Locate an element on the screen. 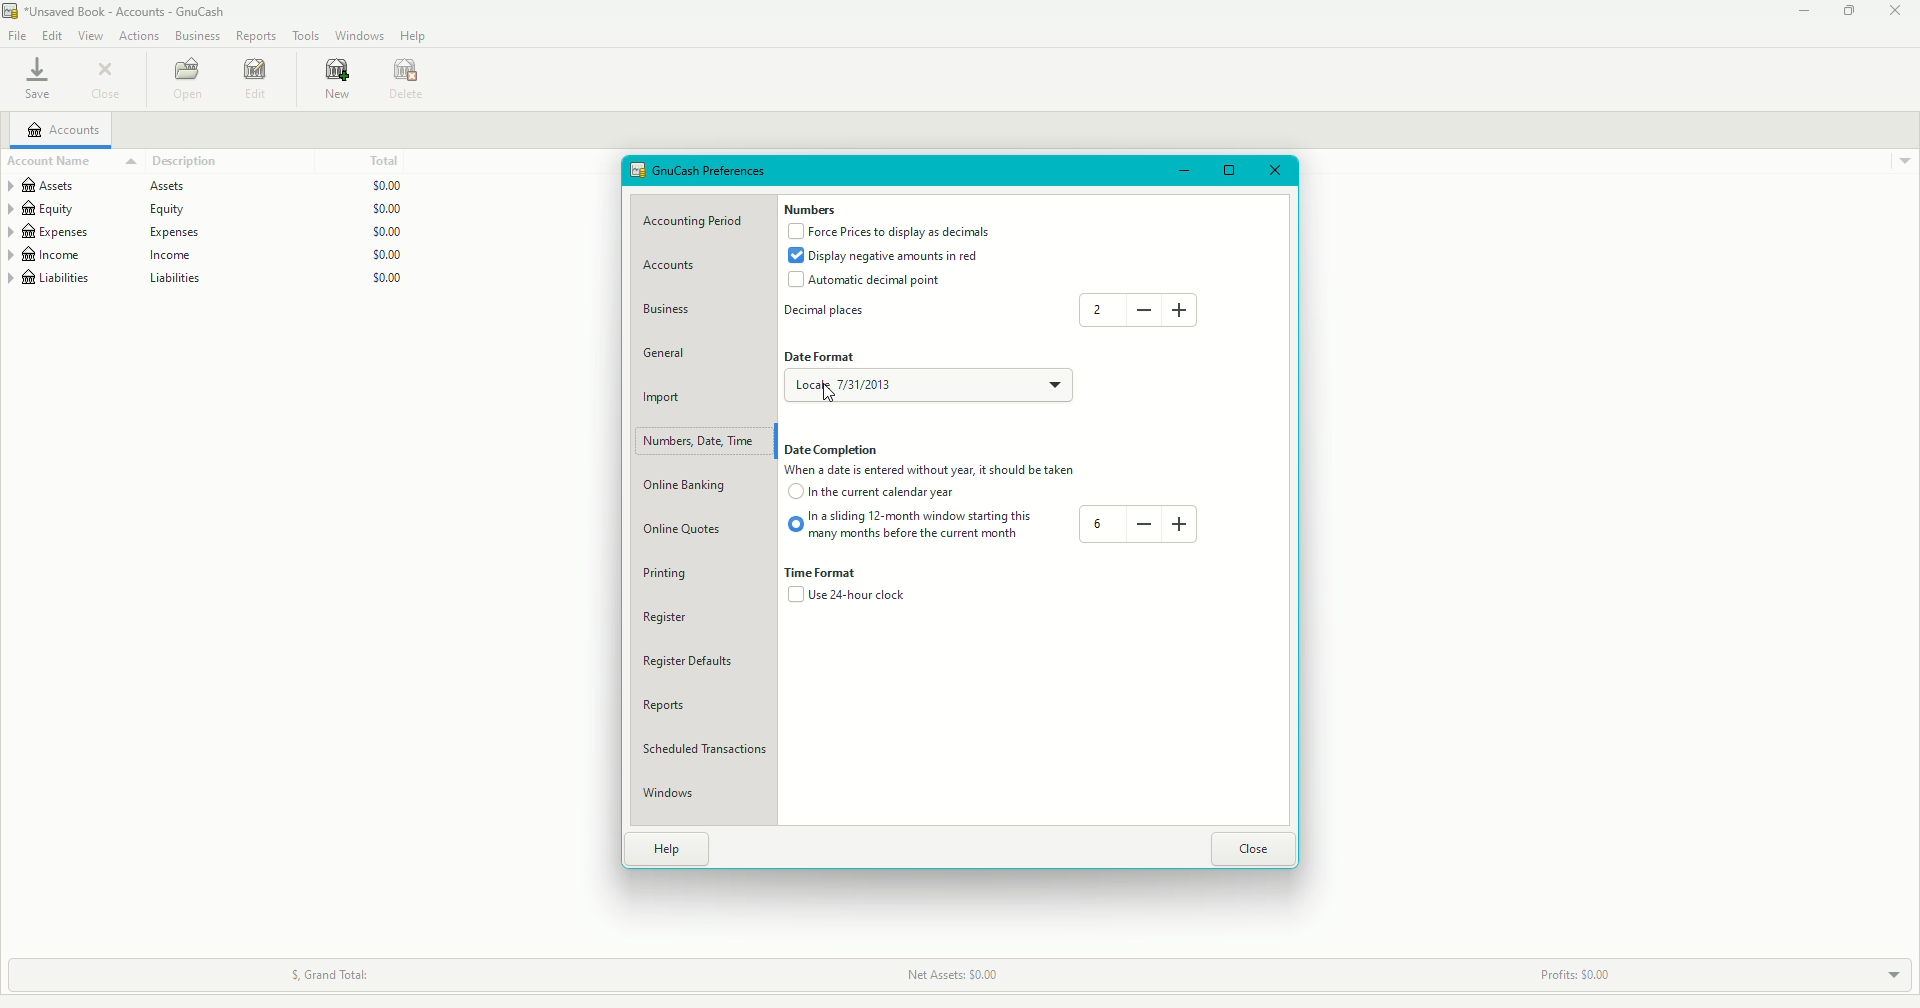 The image size is (1920, 1008). Help is located at coordinates (672, 849).